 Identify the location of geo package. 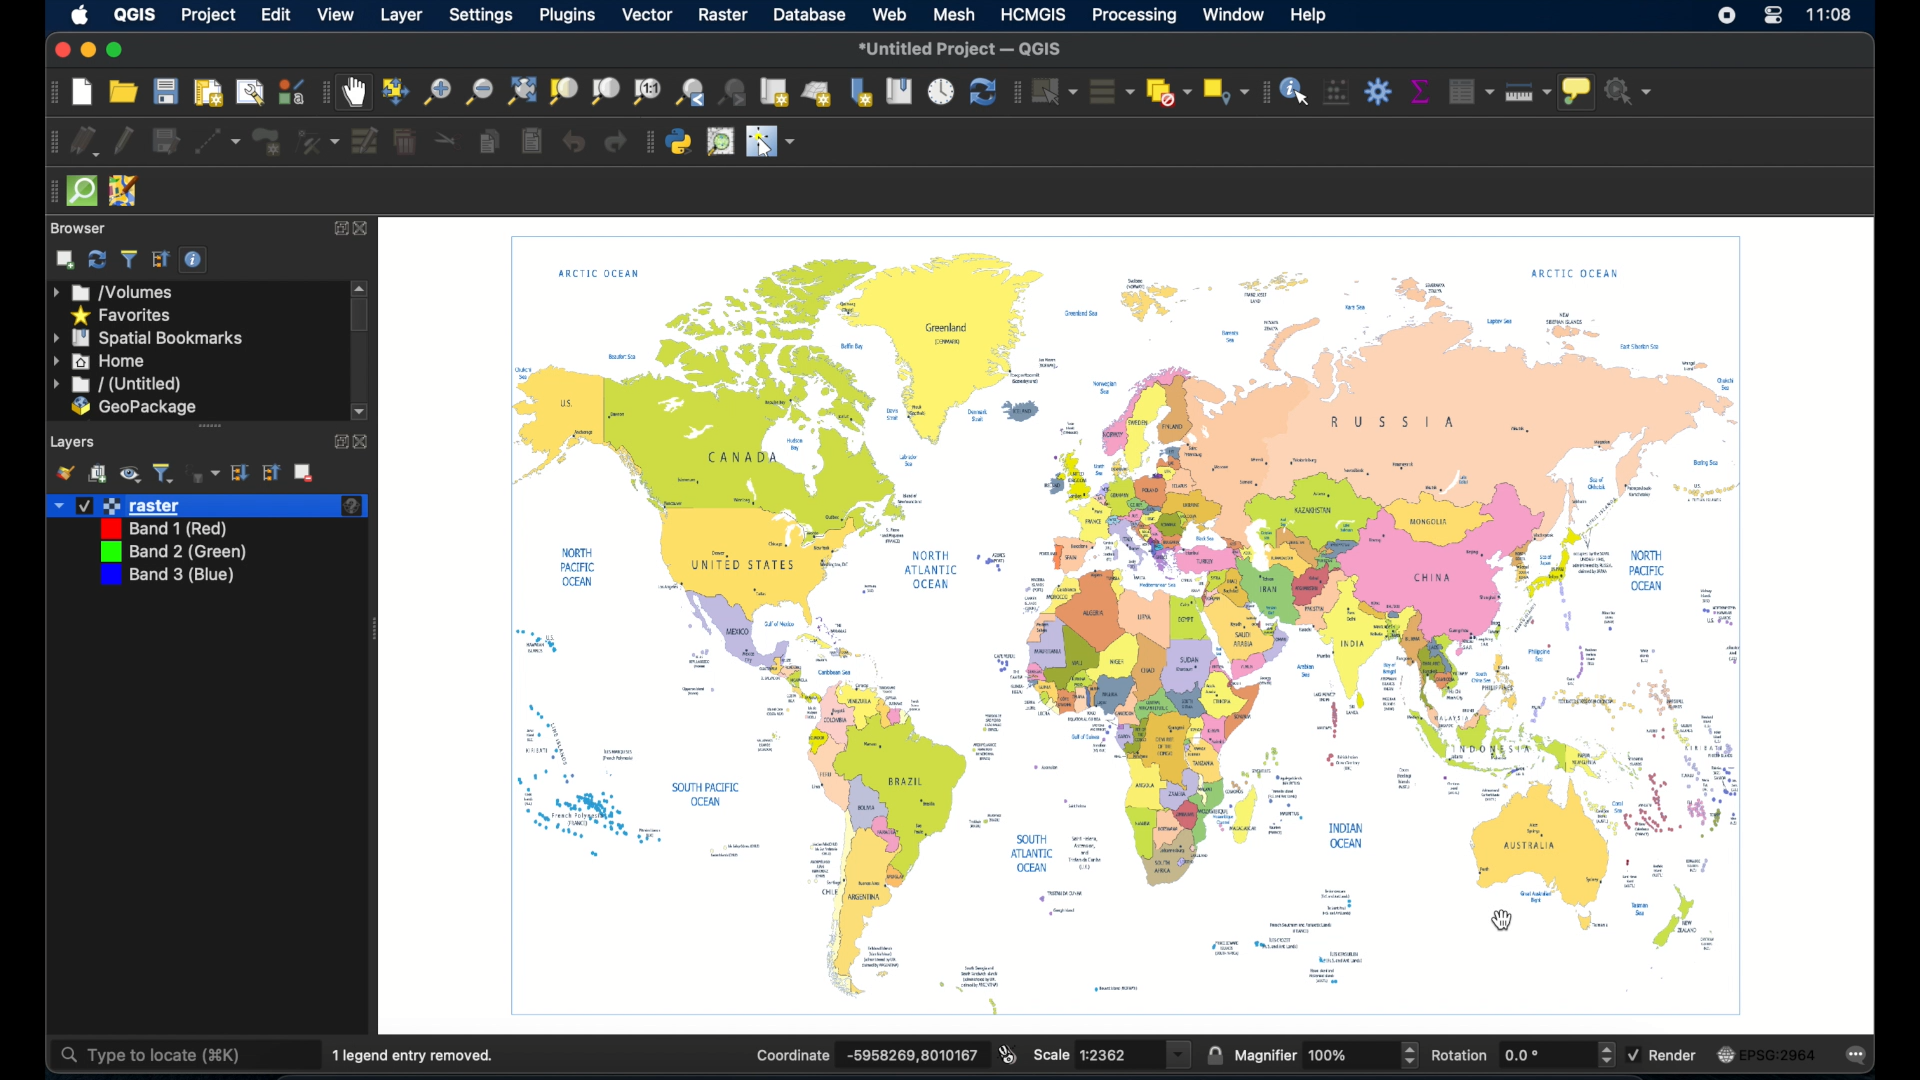
(133, 408).